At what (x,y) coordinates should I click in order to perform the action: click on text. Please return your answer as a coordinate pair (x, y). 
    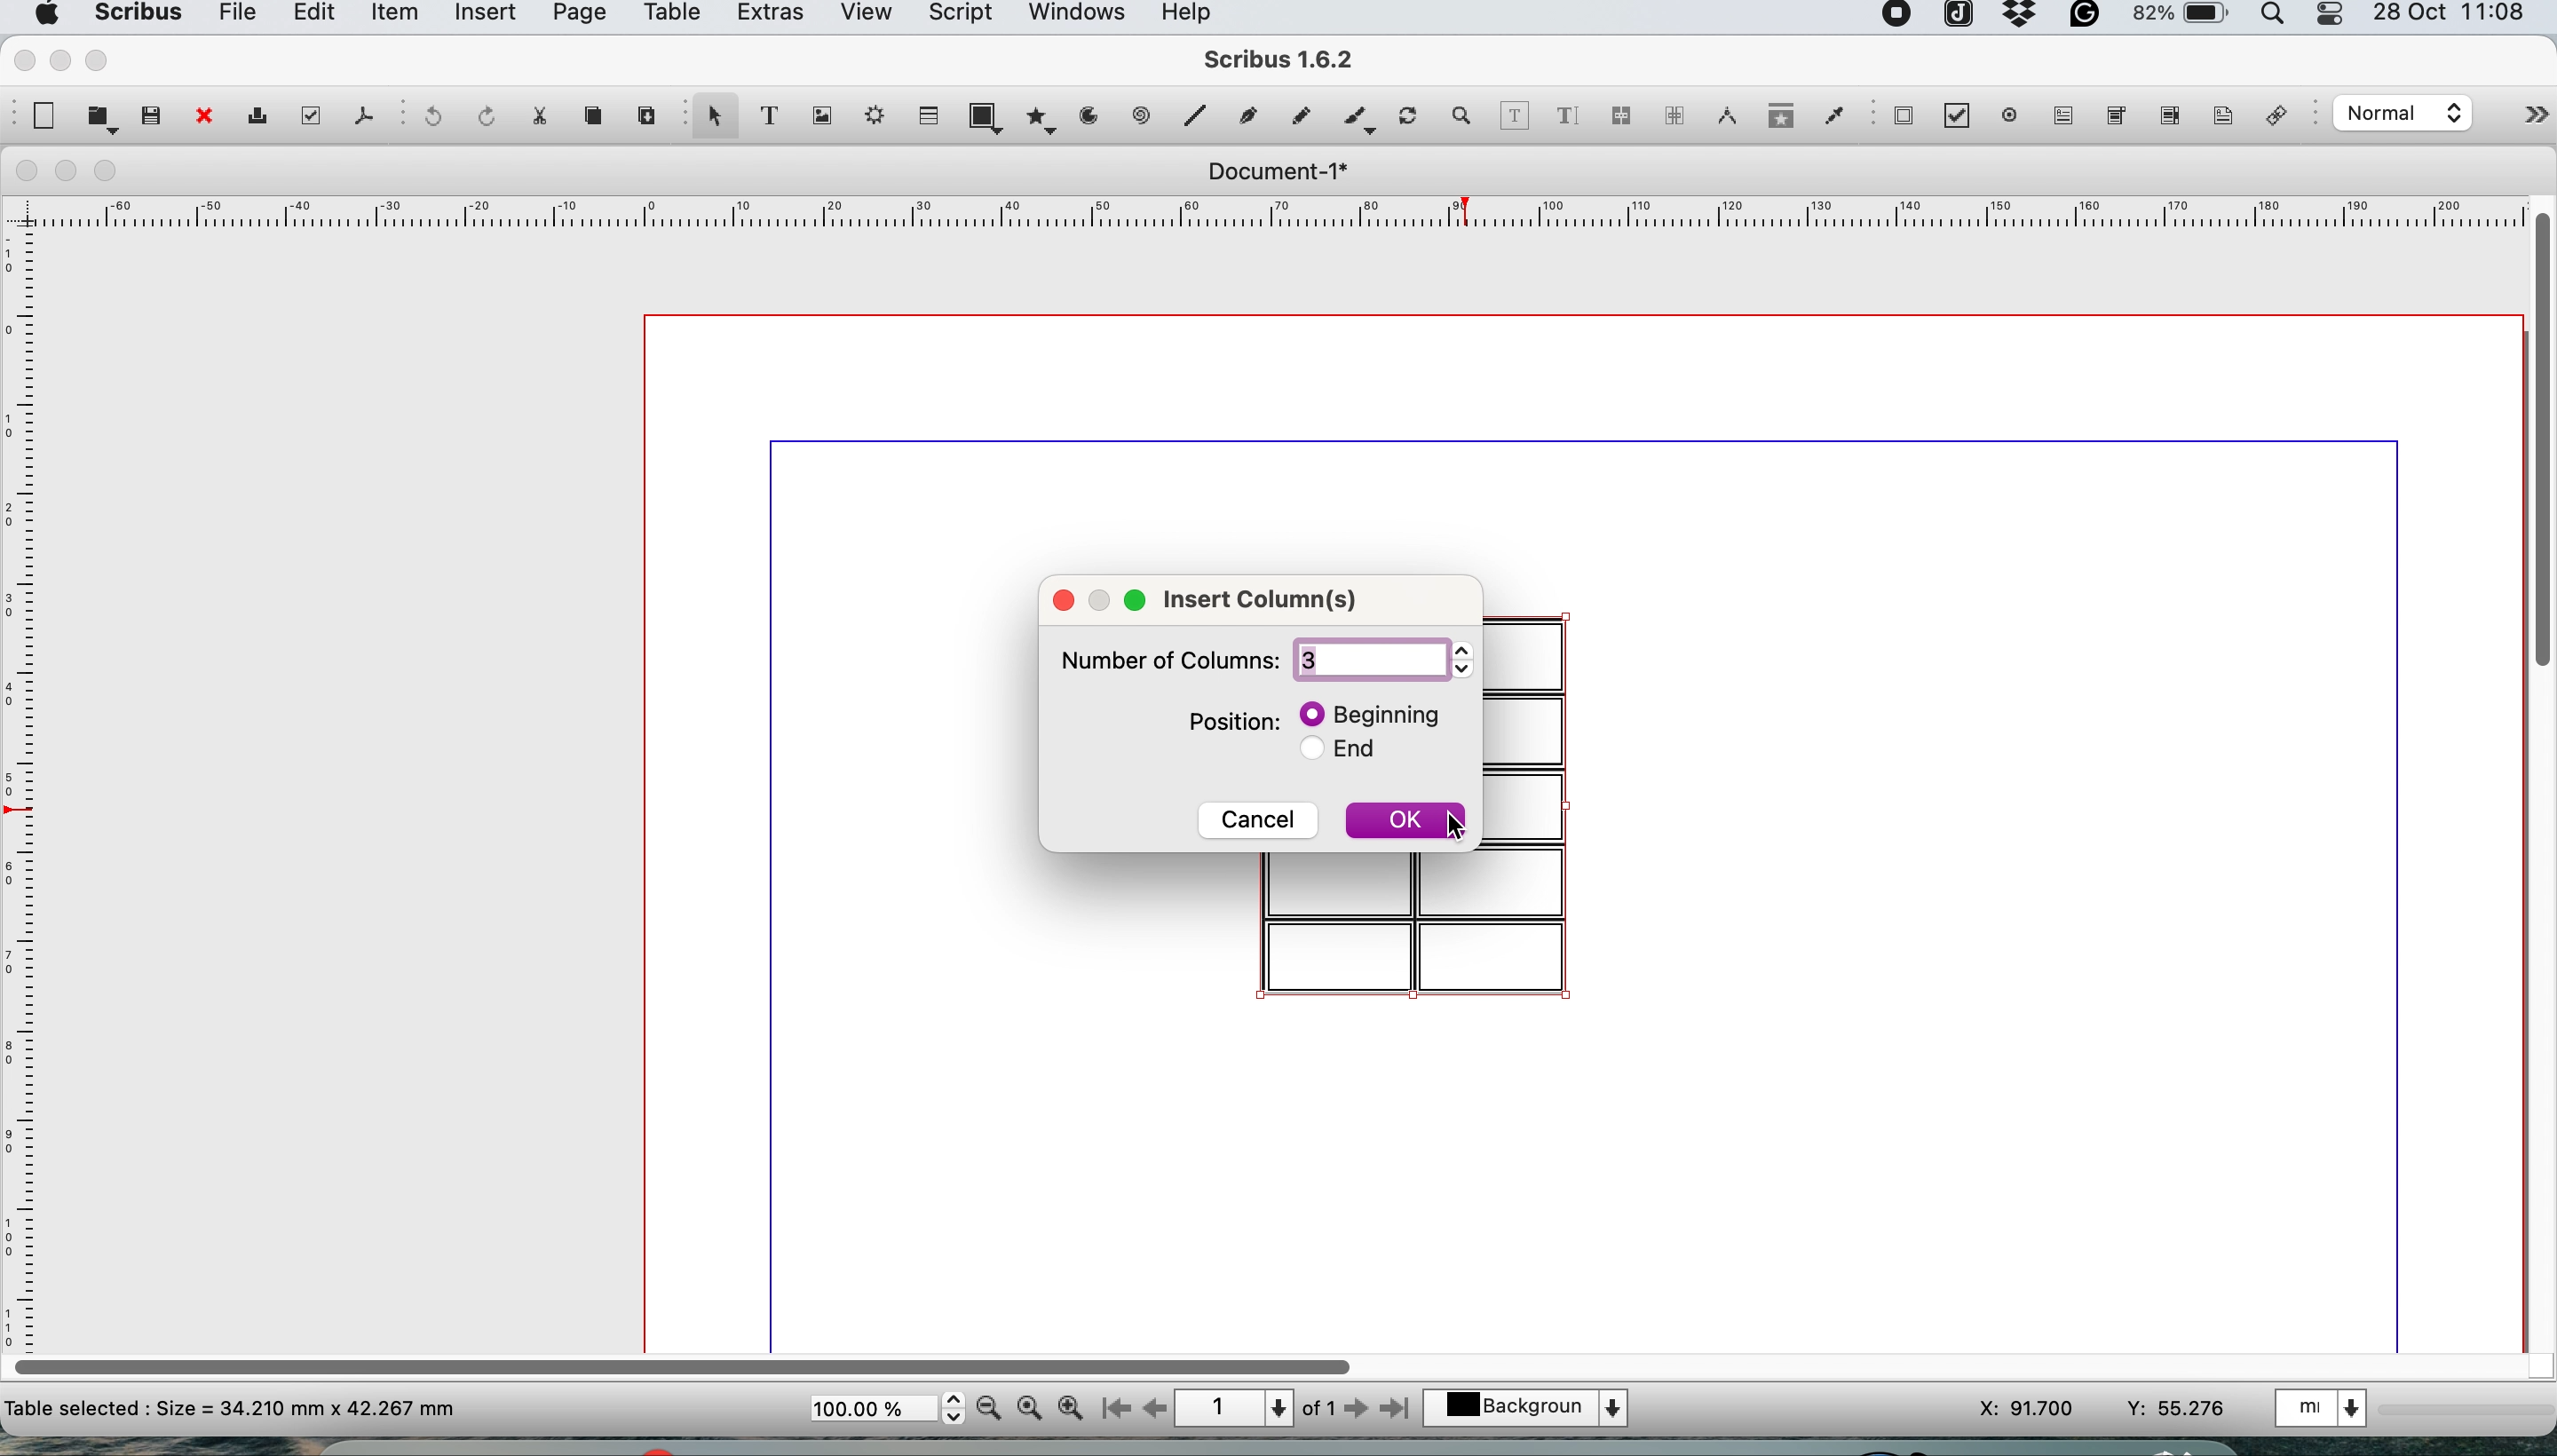
    Looking at the image, I should click on (232, 1407).